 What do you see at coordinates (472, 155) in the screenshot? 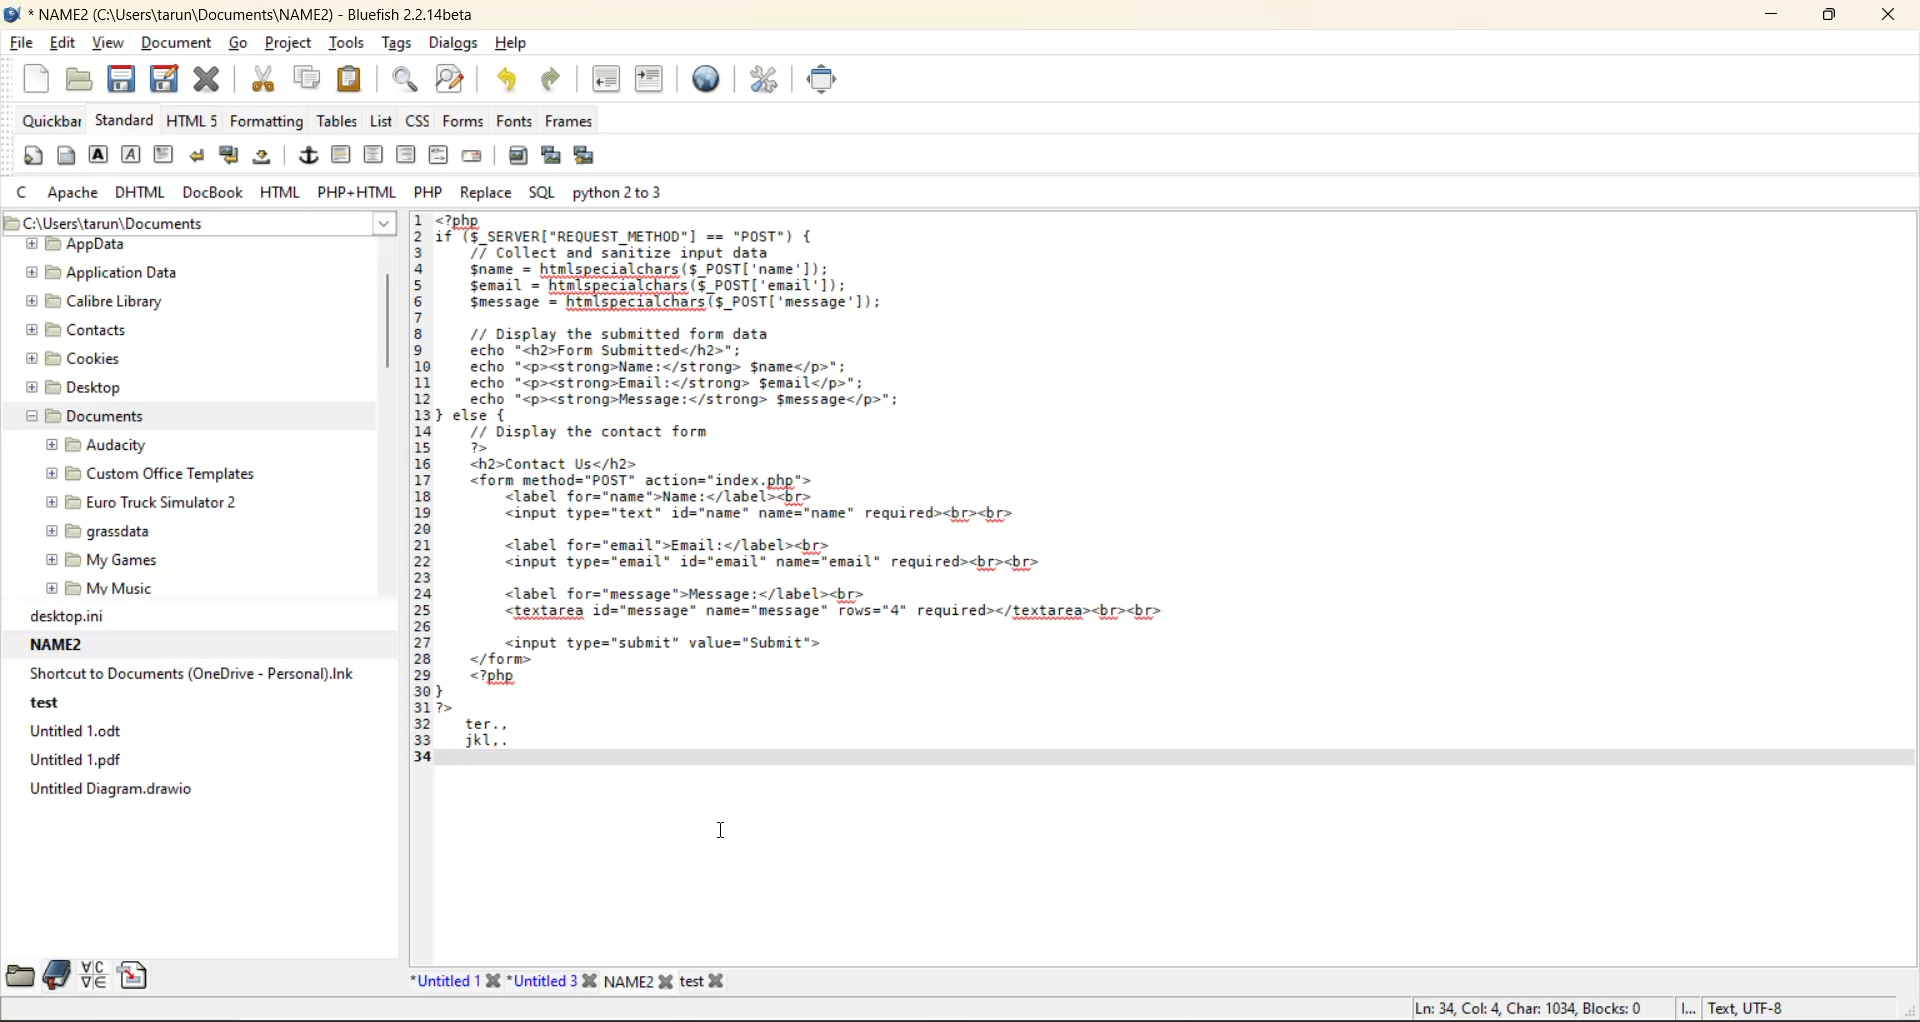
I see `email` at bounding box center [472, 155].